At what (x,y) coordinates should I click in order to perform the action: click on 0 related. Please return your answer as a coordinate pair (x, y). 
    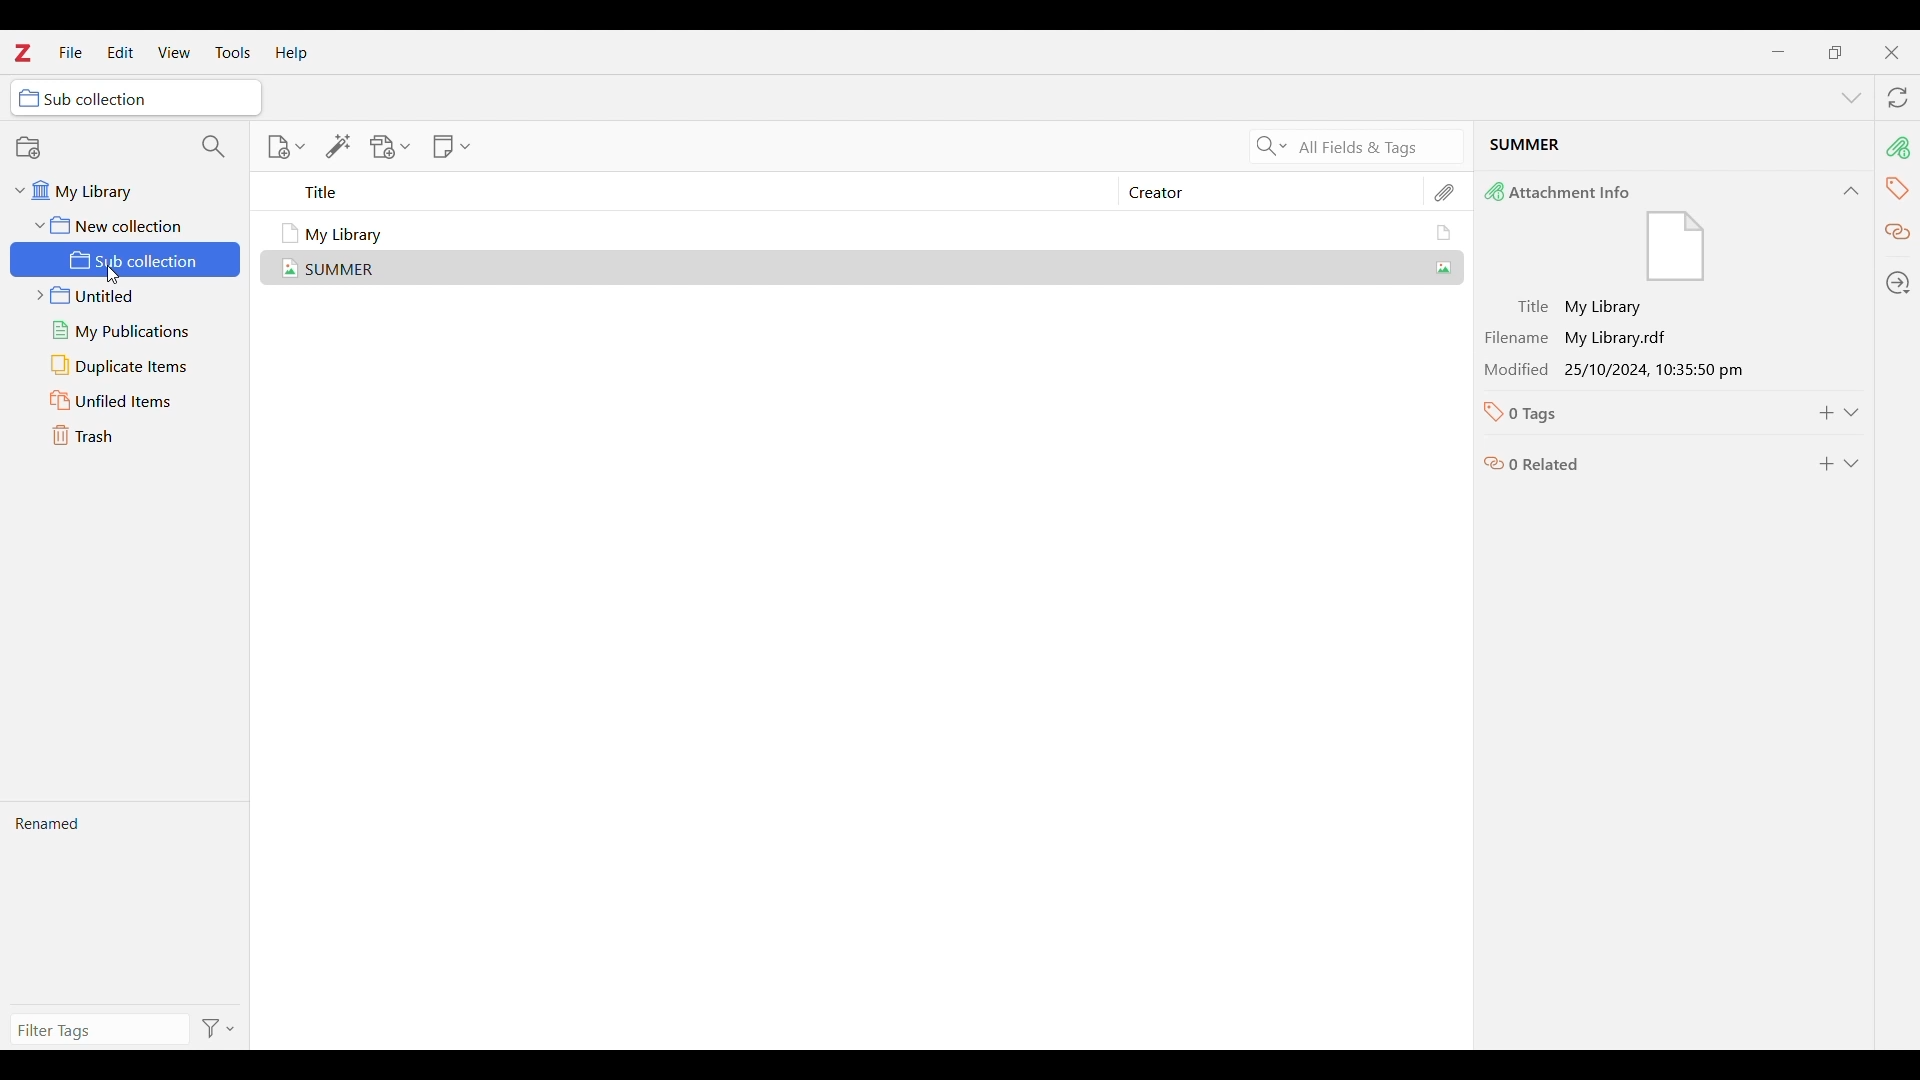
    Looking at the image, I should click on (1636, 459).